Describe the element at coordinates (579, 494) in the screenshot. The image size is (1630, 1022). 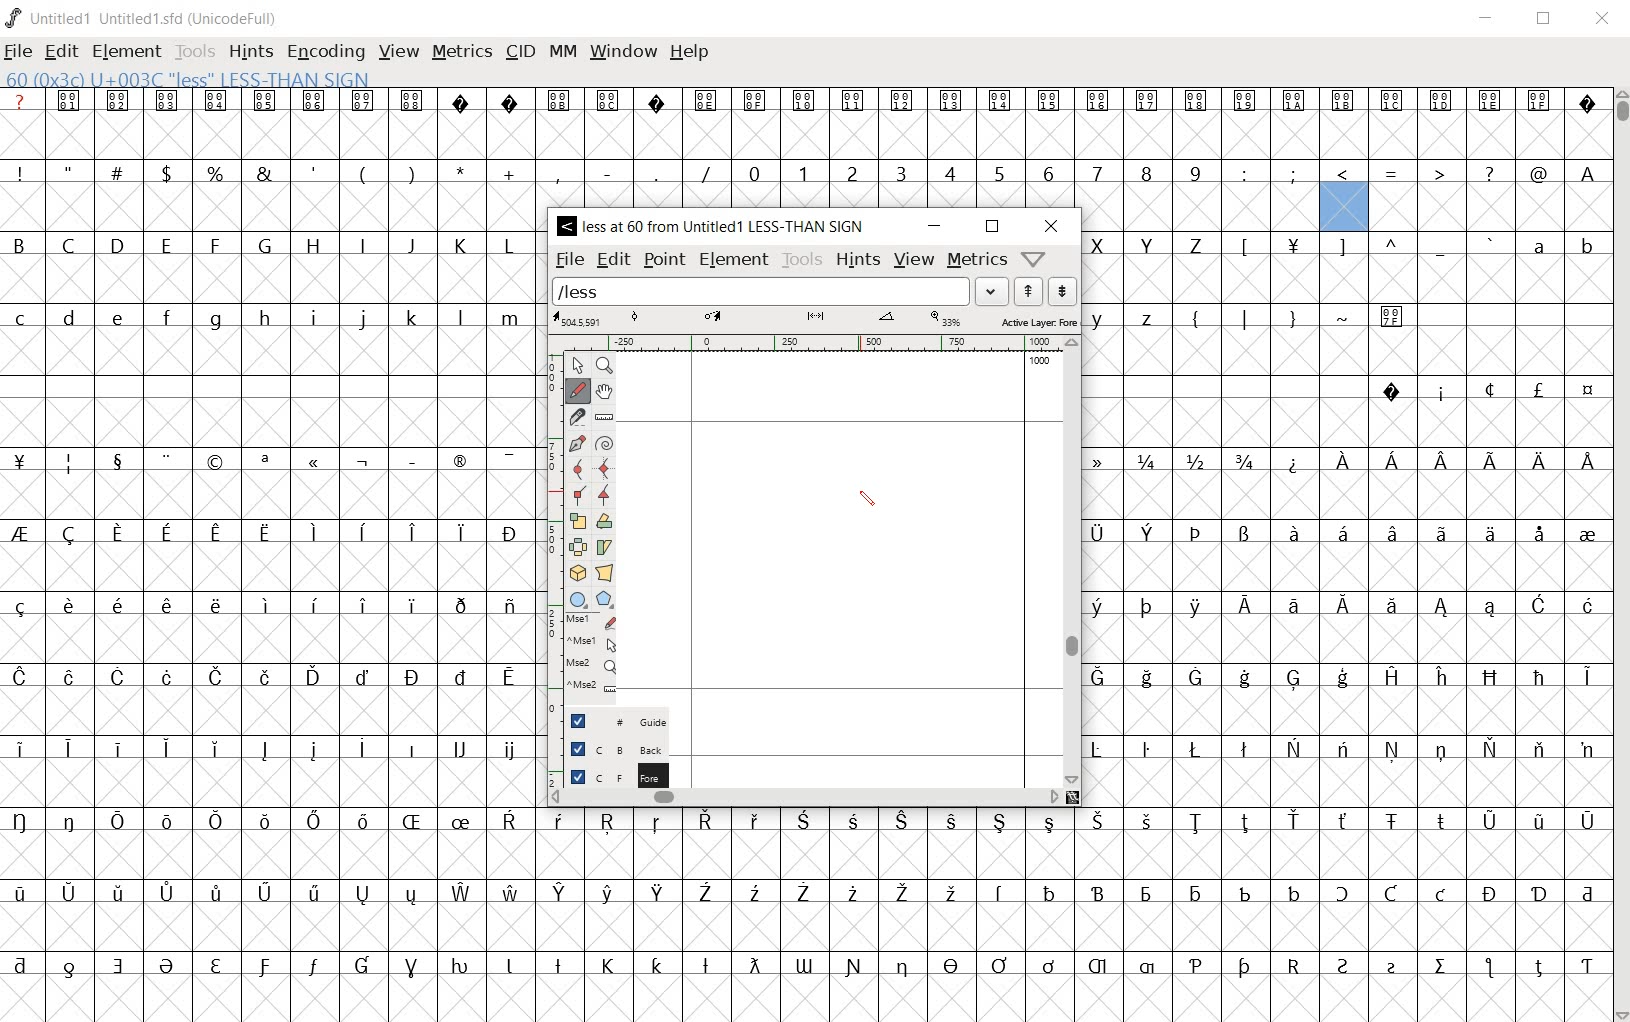
I see `Add a corner point` at that location.